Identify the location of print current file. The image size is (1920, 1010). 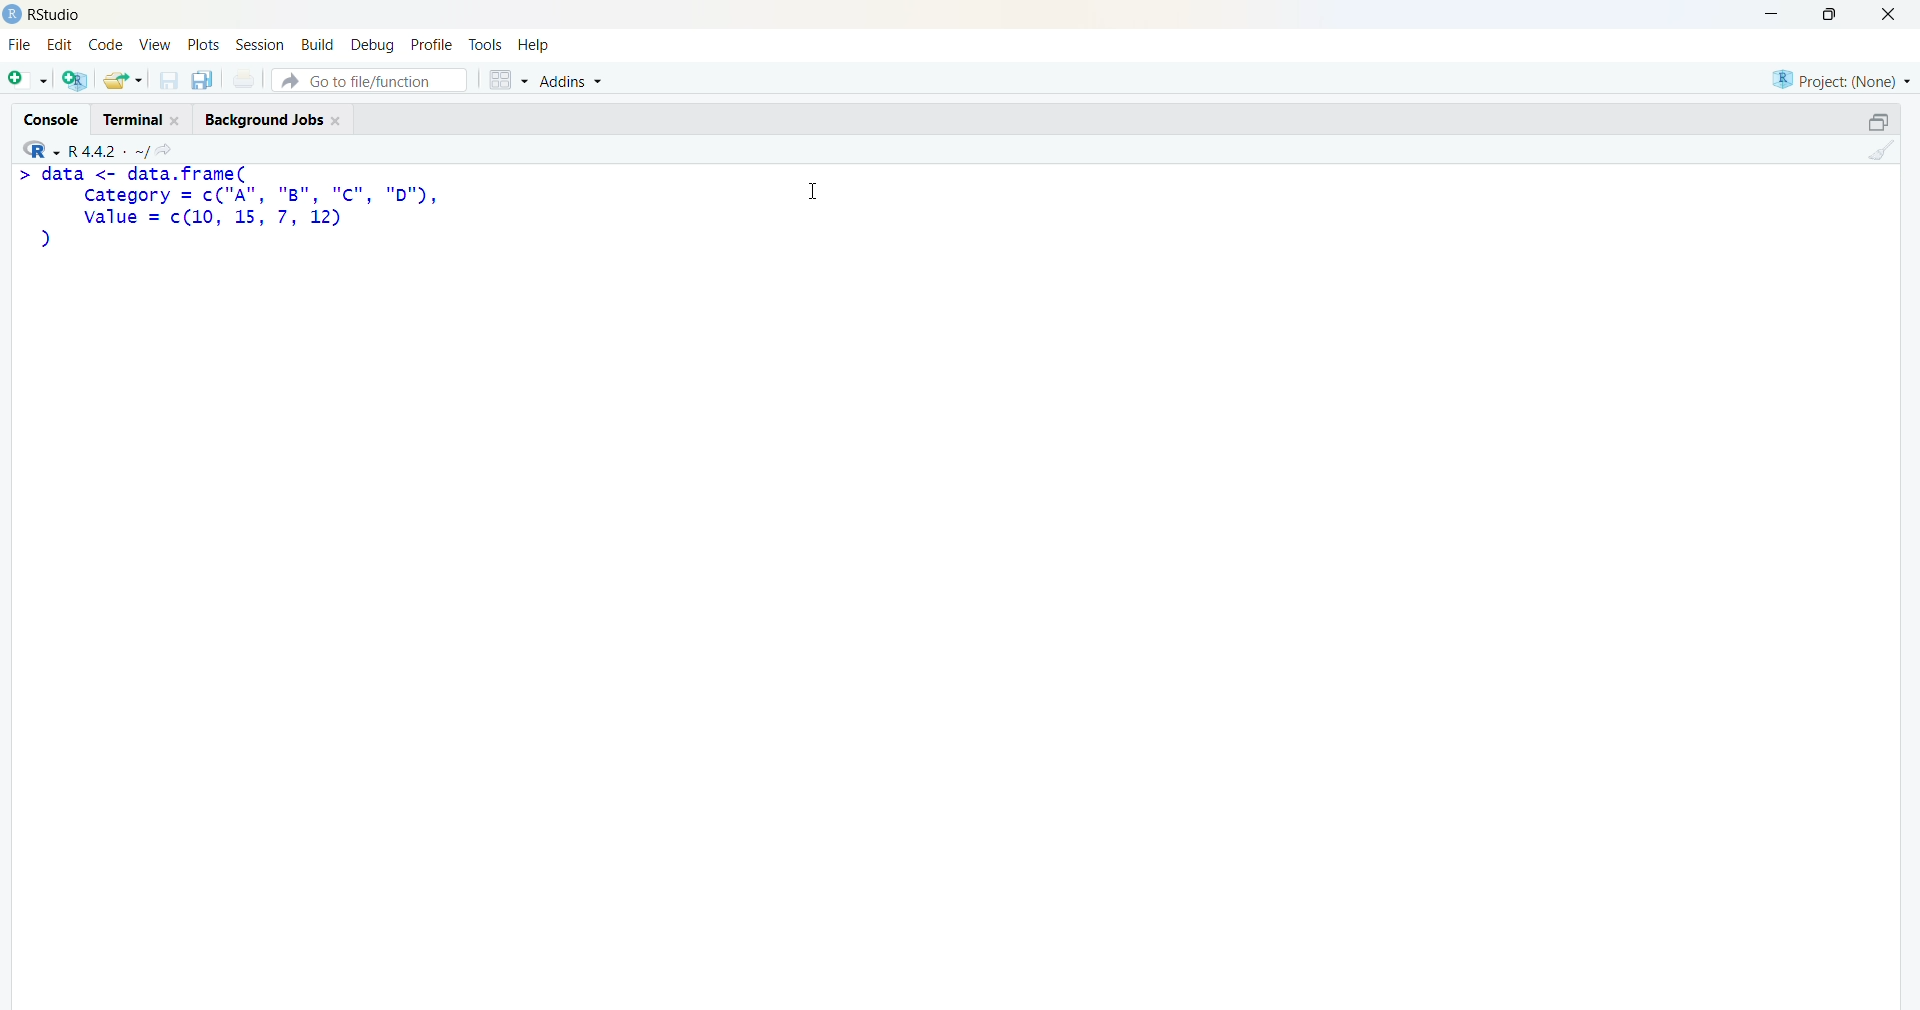
(241, 79).